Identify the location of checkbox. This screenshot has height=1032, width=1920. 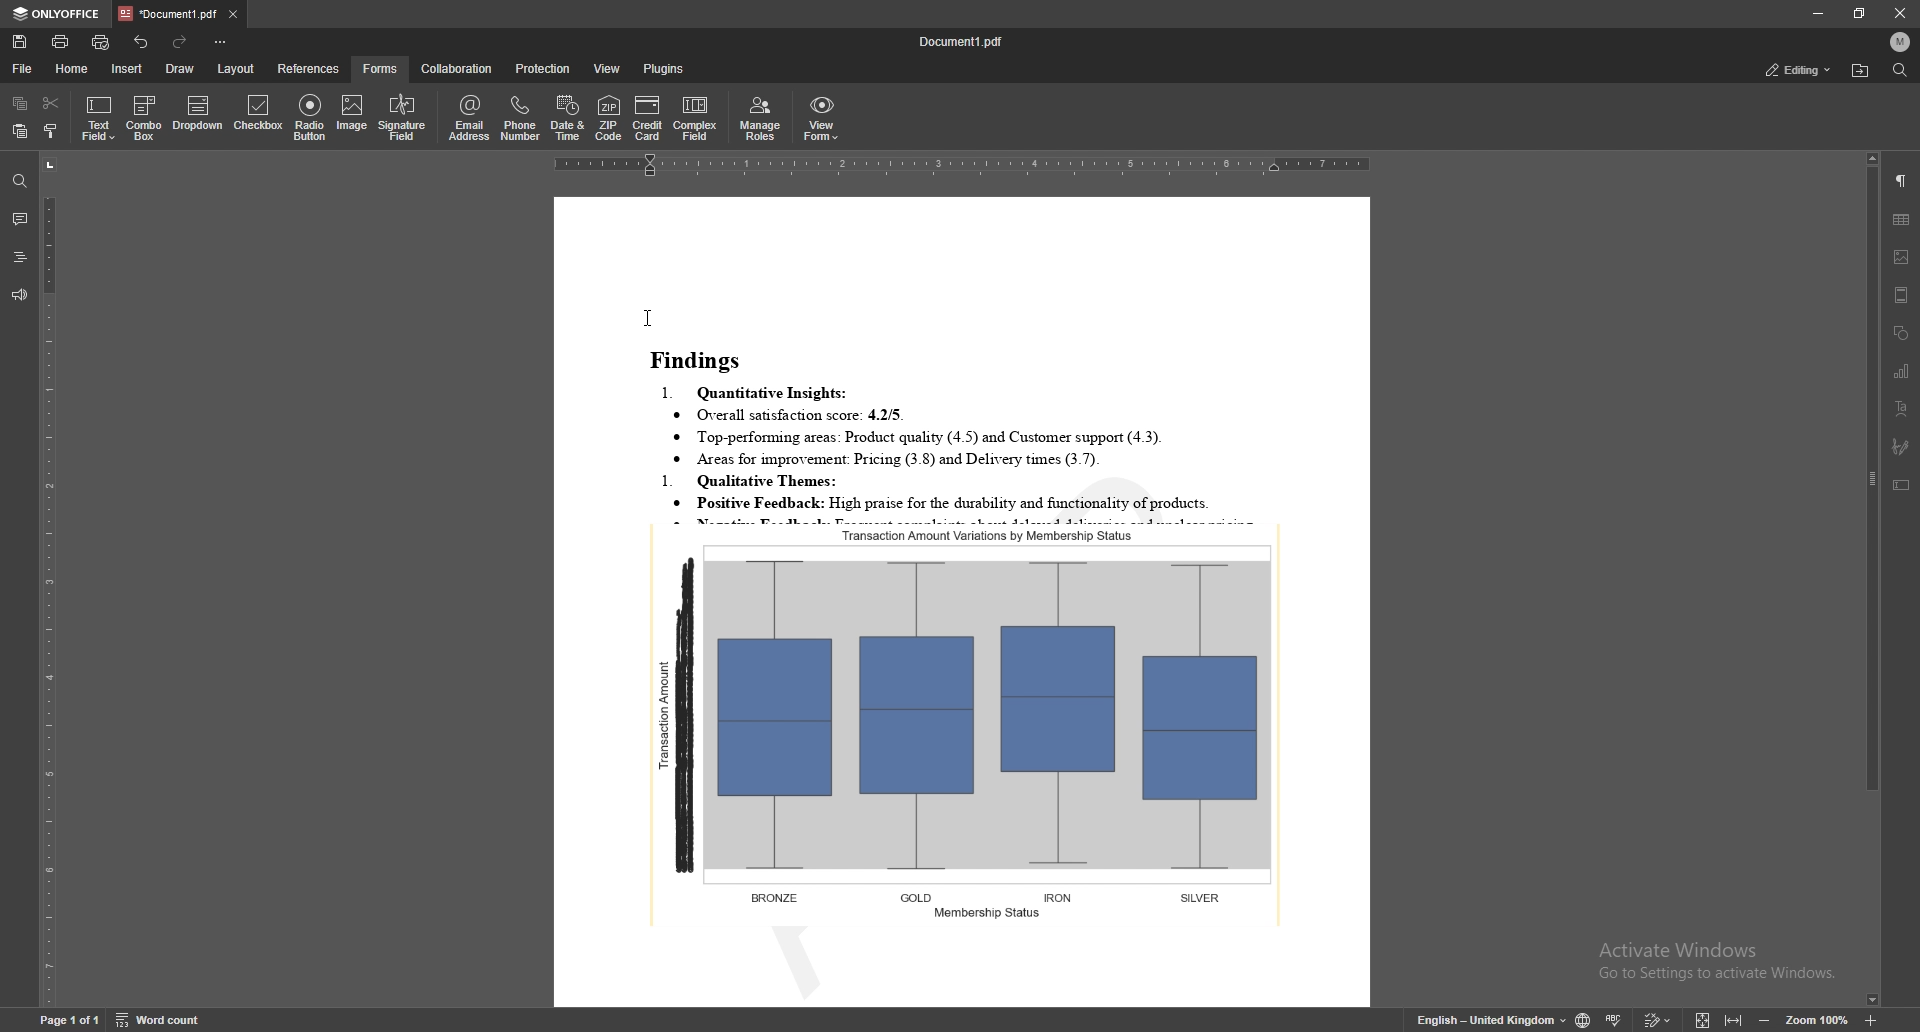
(257, 116).